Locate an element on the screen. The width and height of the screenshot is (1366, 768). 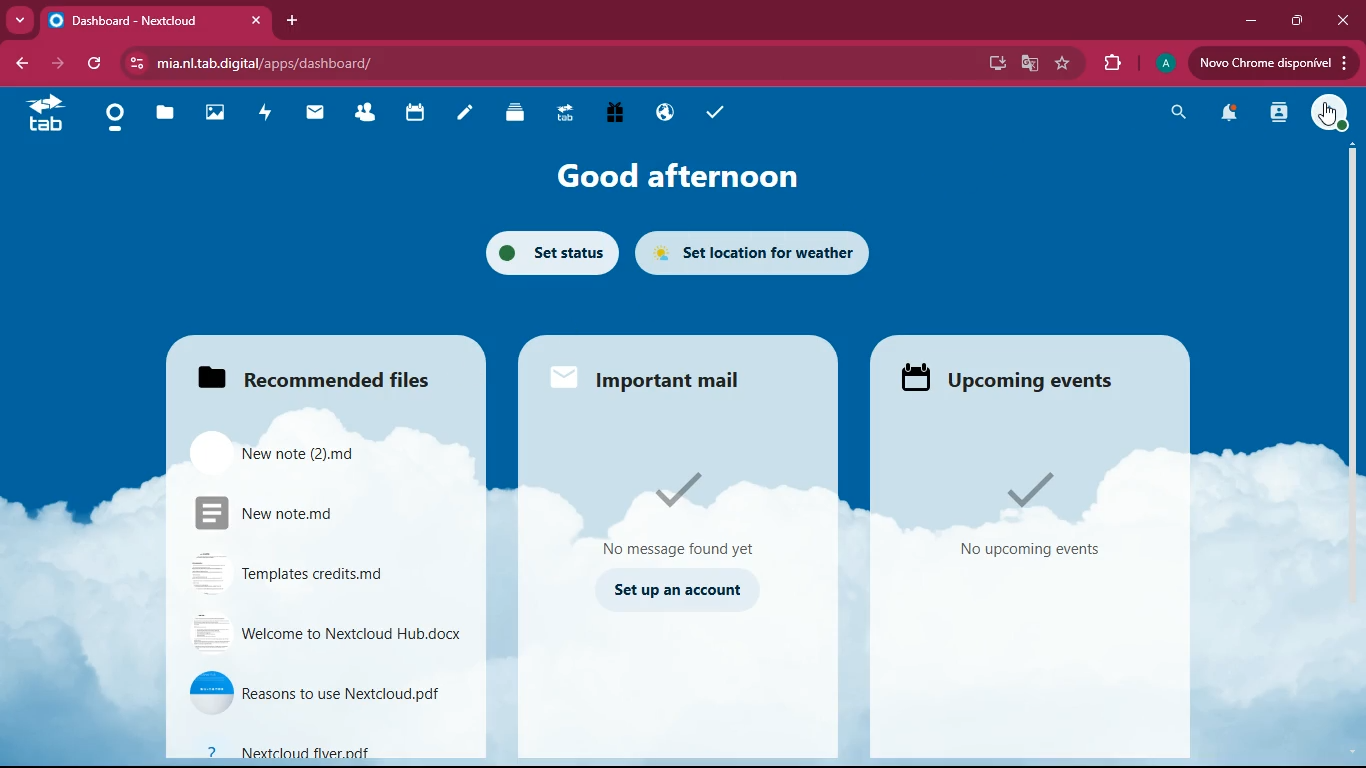
files is located at coordinates (166, 115).